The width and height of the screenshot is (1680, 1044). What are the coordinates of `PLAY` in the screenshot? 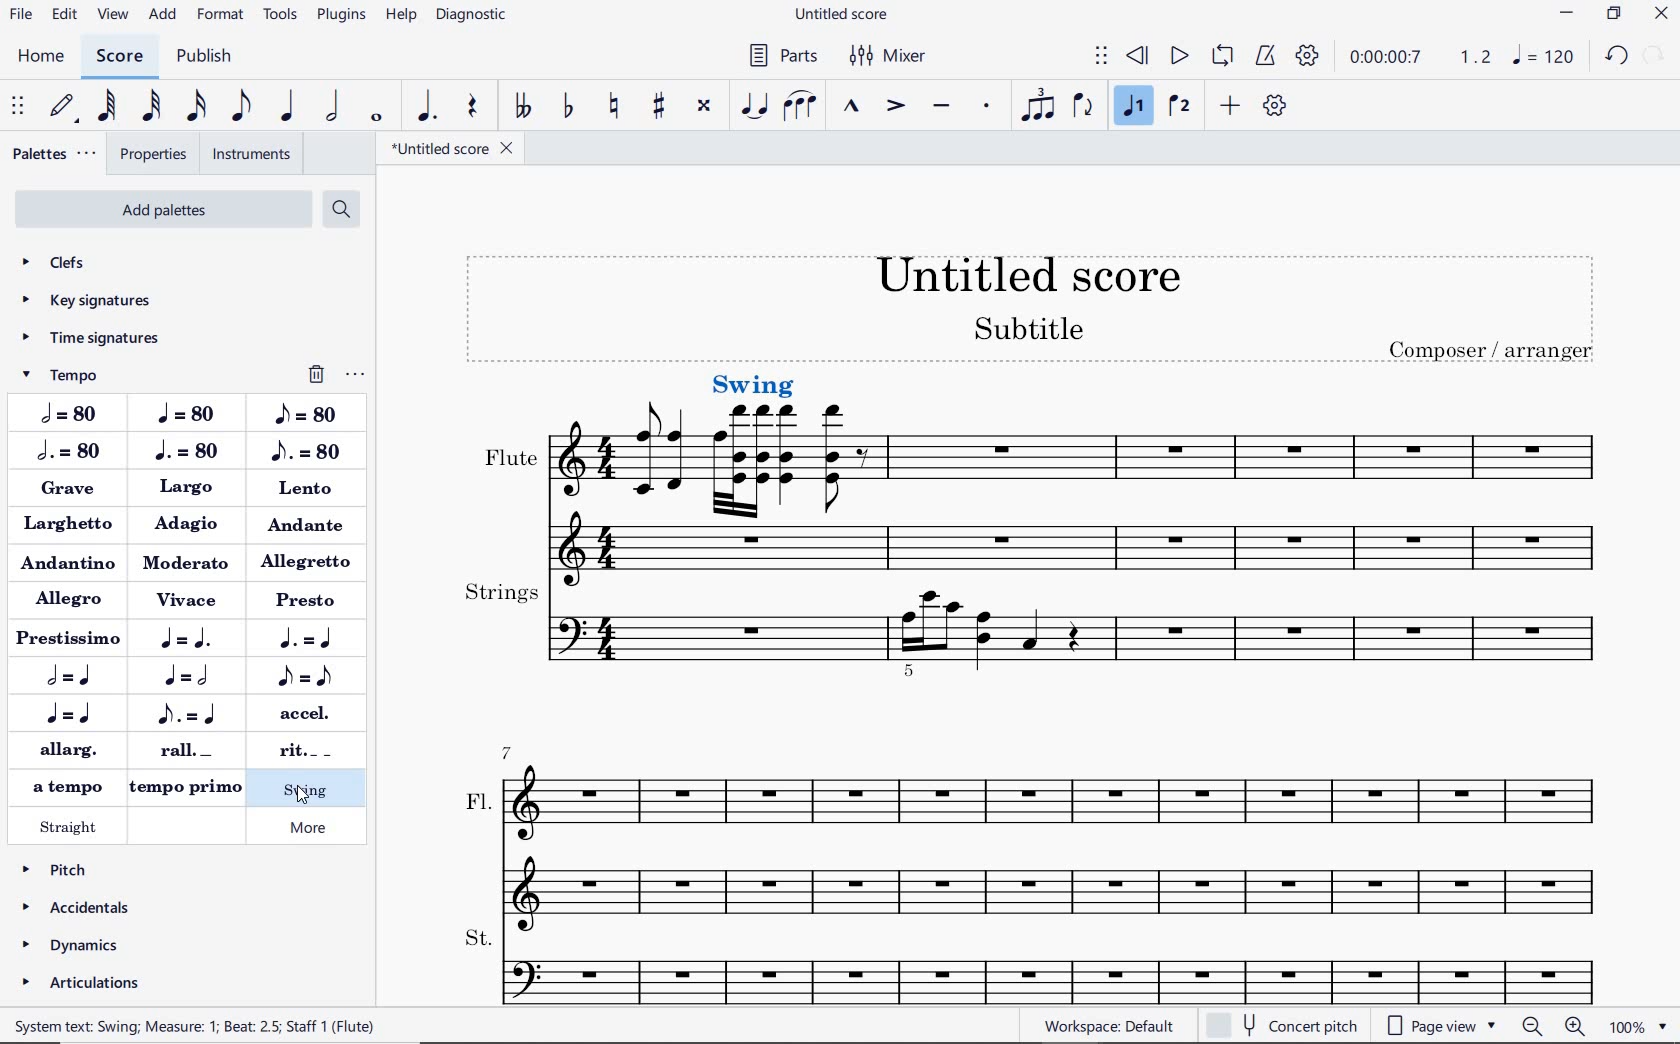 It's located at (1180, 57).